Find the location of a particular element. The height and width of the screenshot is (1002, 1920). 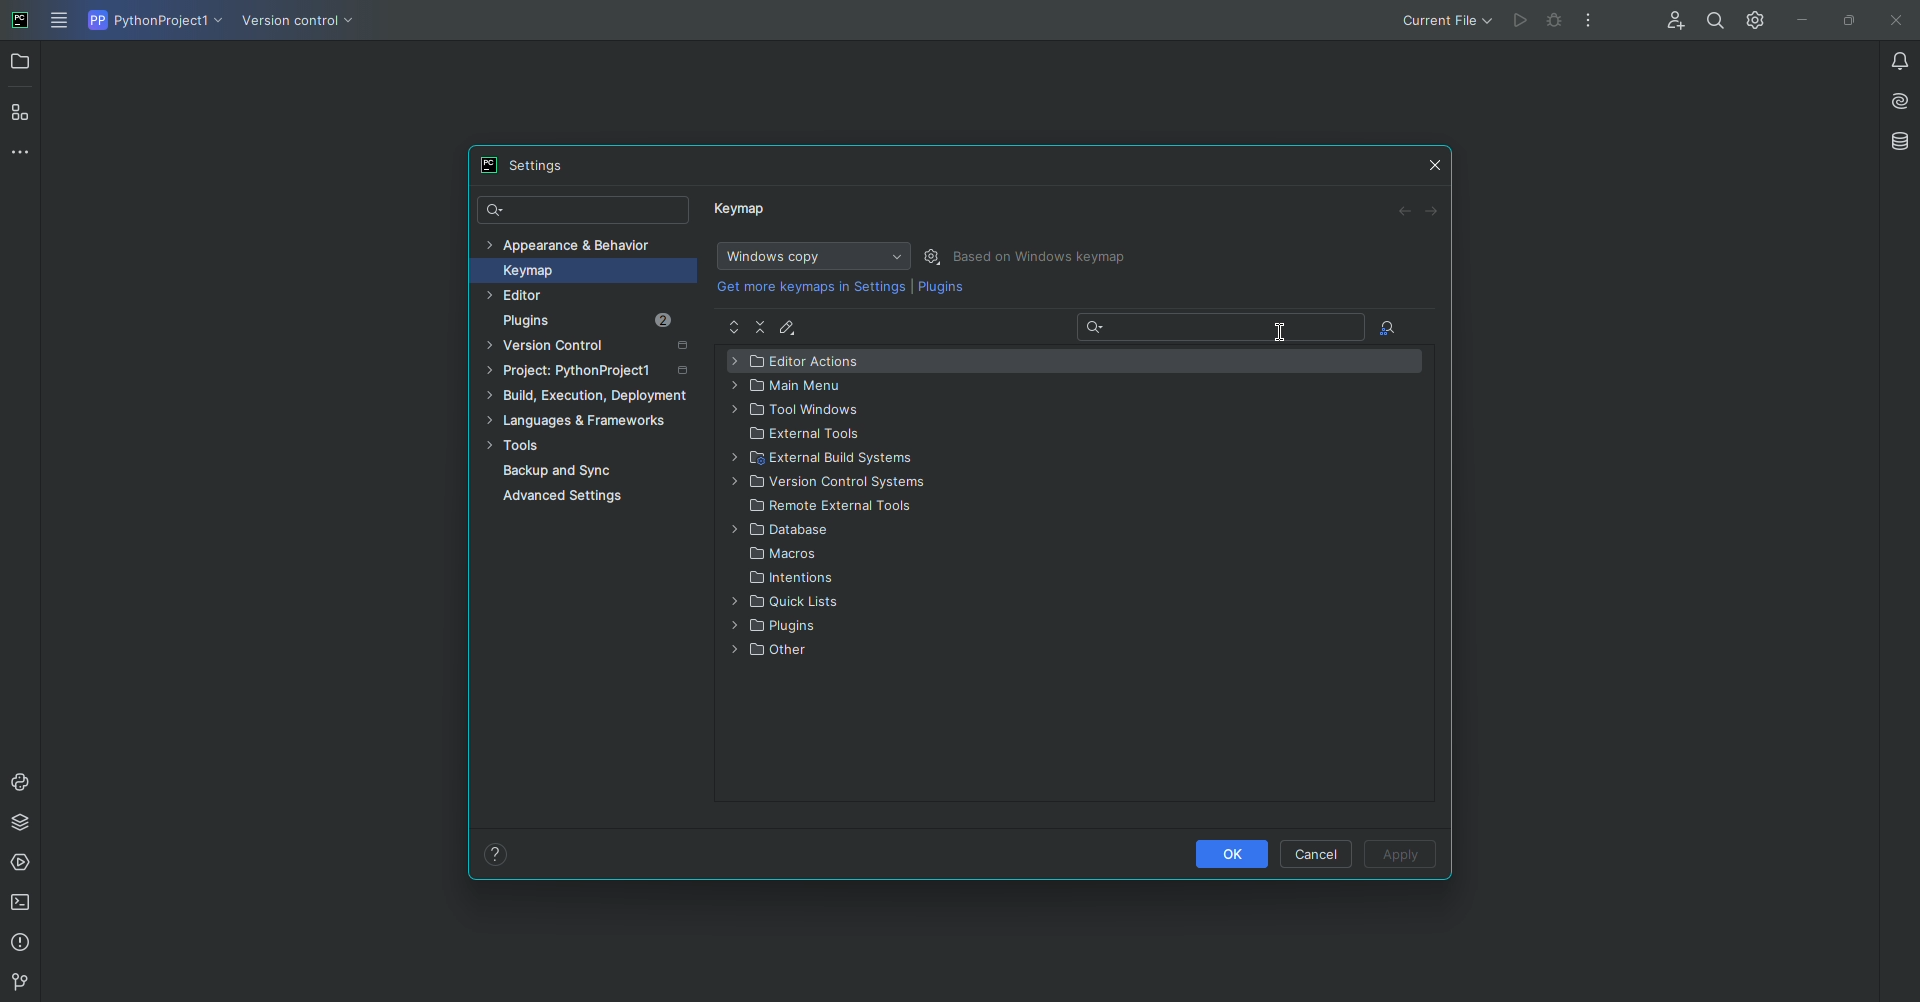

version Control is located at coordinates (17, 983).